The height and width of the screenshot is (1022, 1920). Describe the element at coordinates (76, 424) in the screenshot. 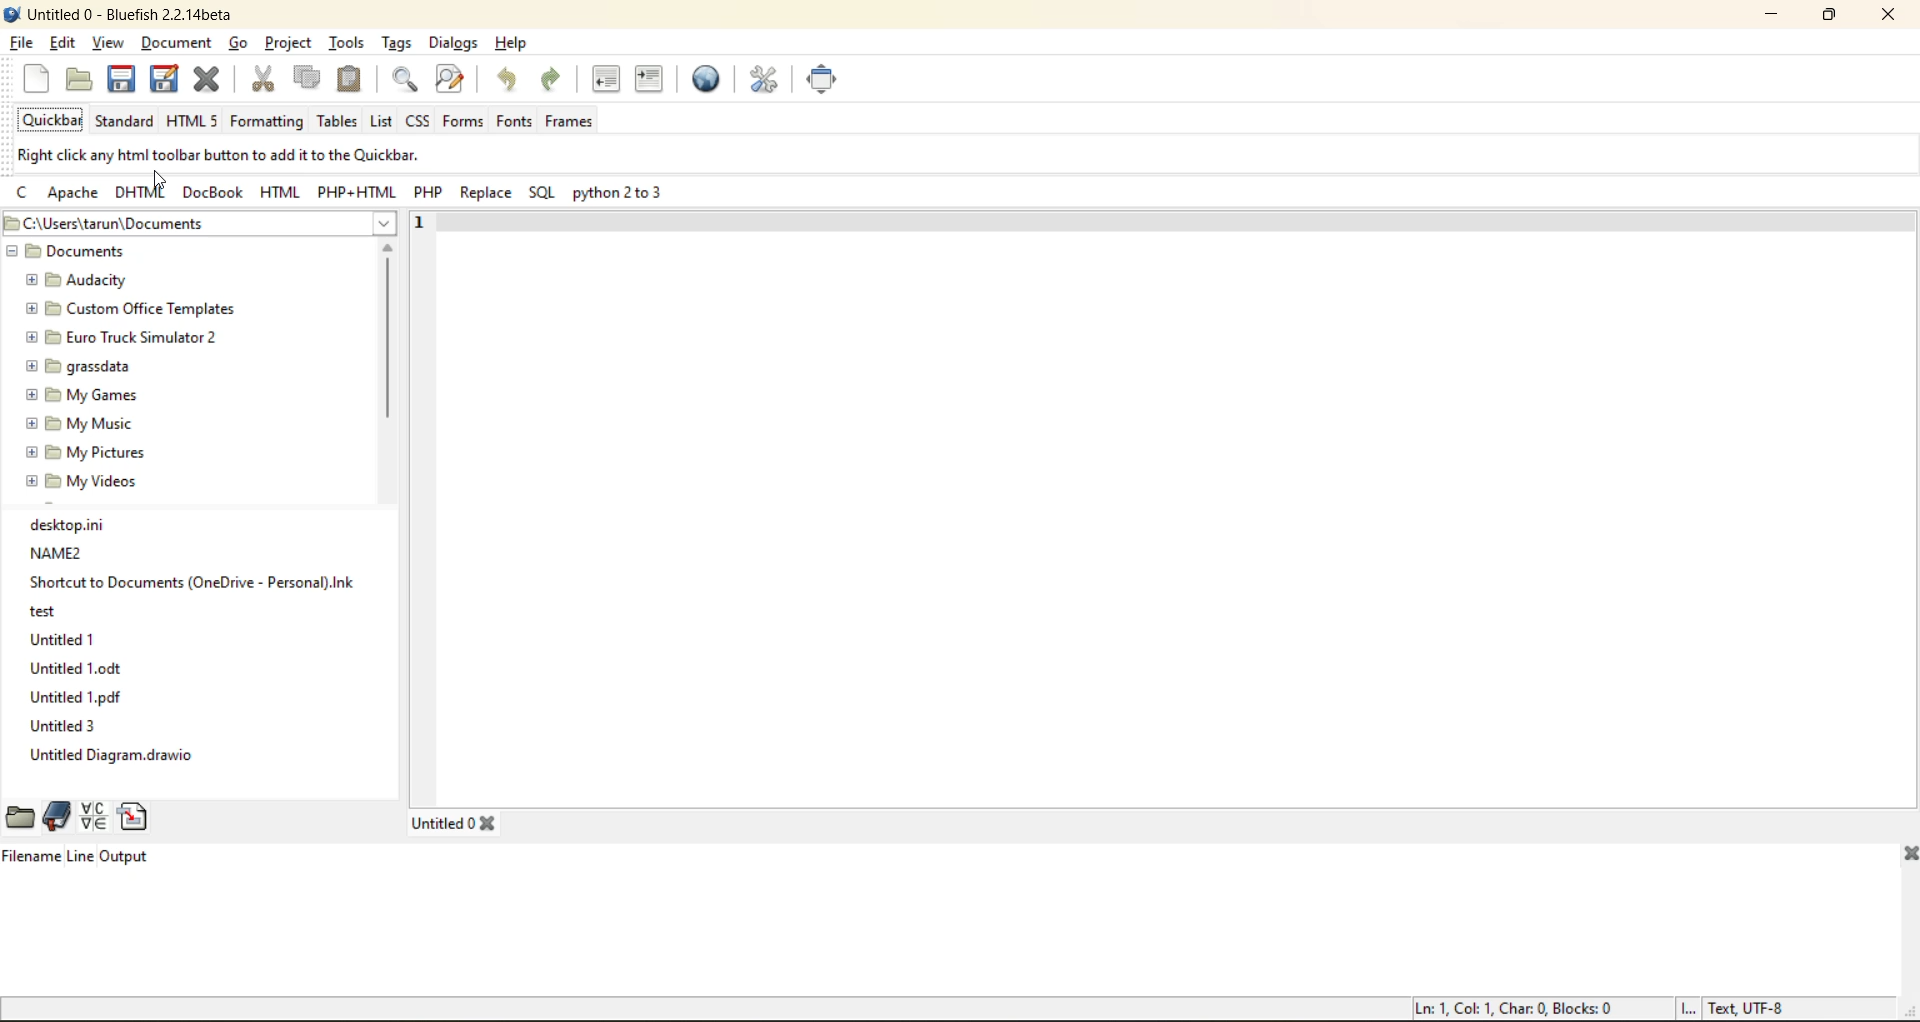

I see `My Music` at that location.